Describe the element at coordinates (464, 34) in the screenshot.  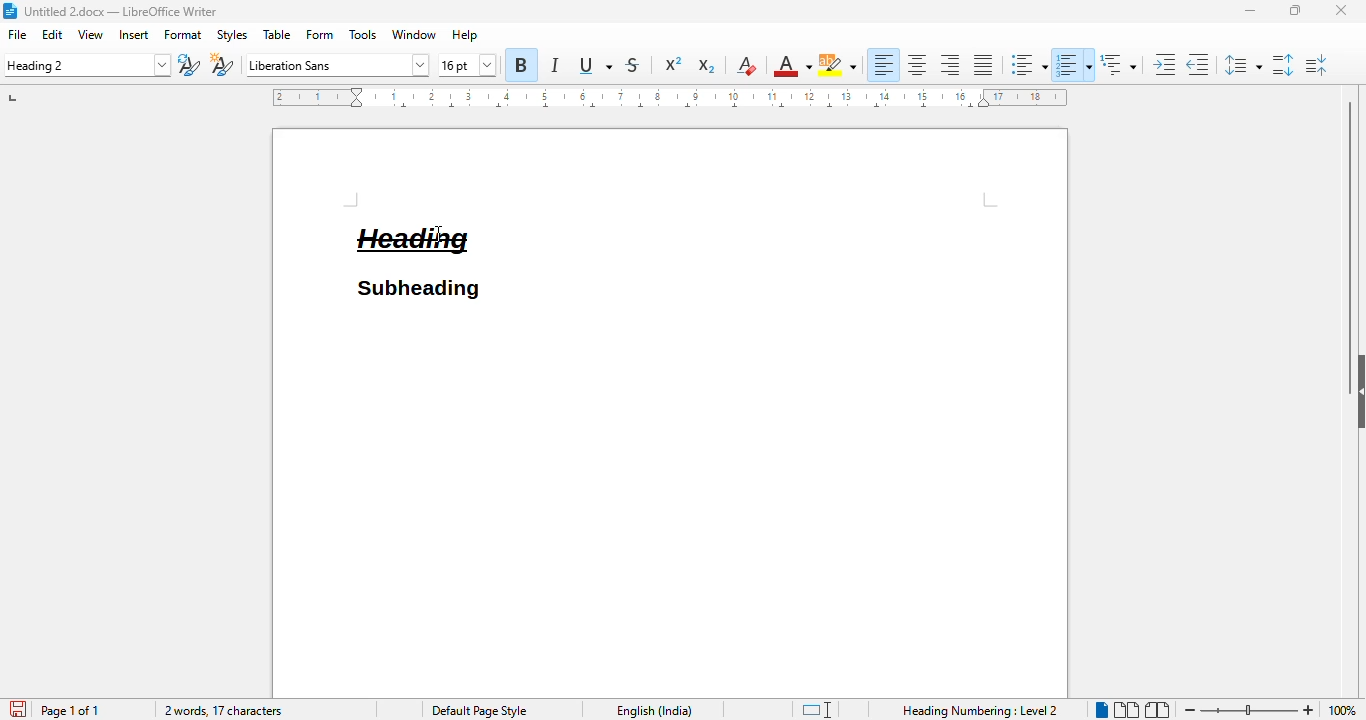
I see `help` at that location.